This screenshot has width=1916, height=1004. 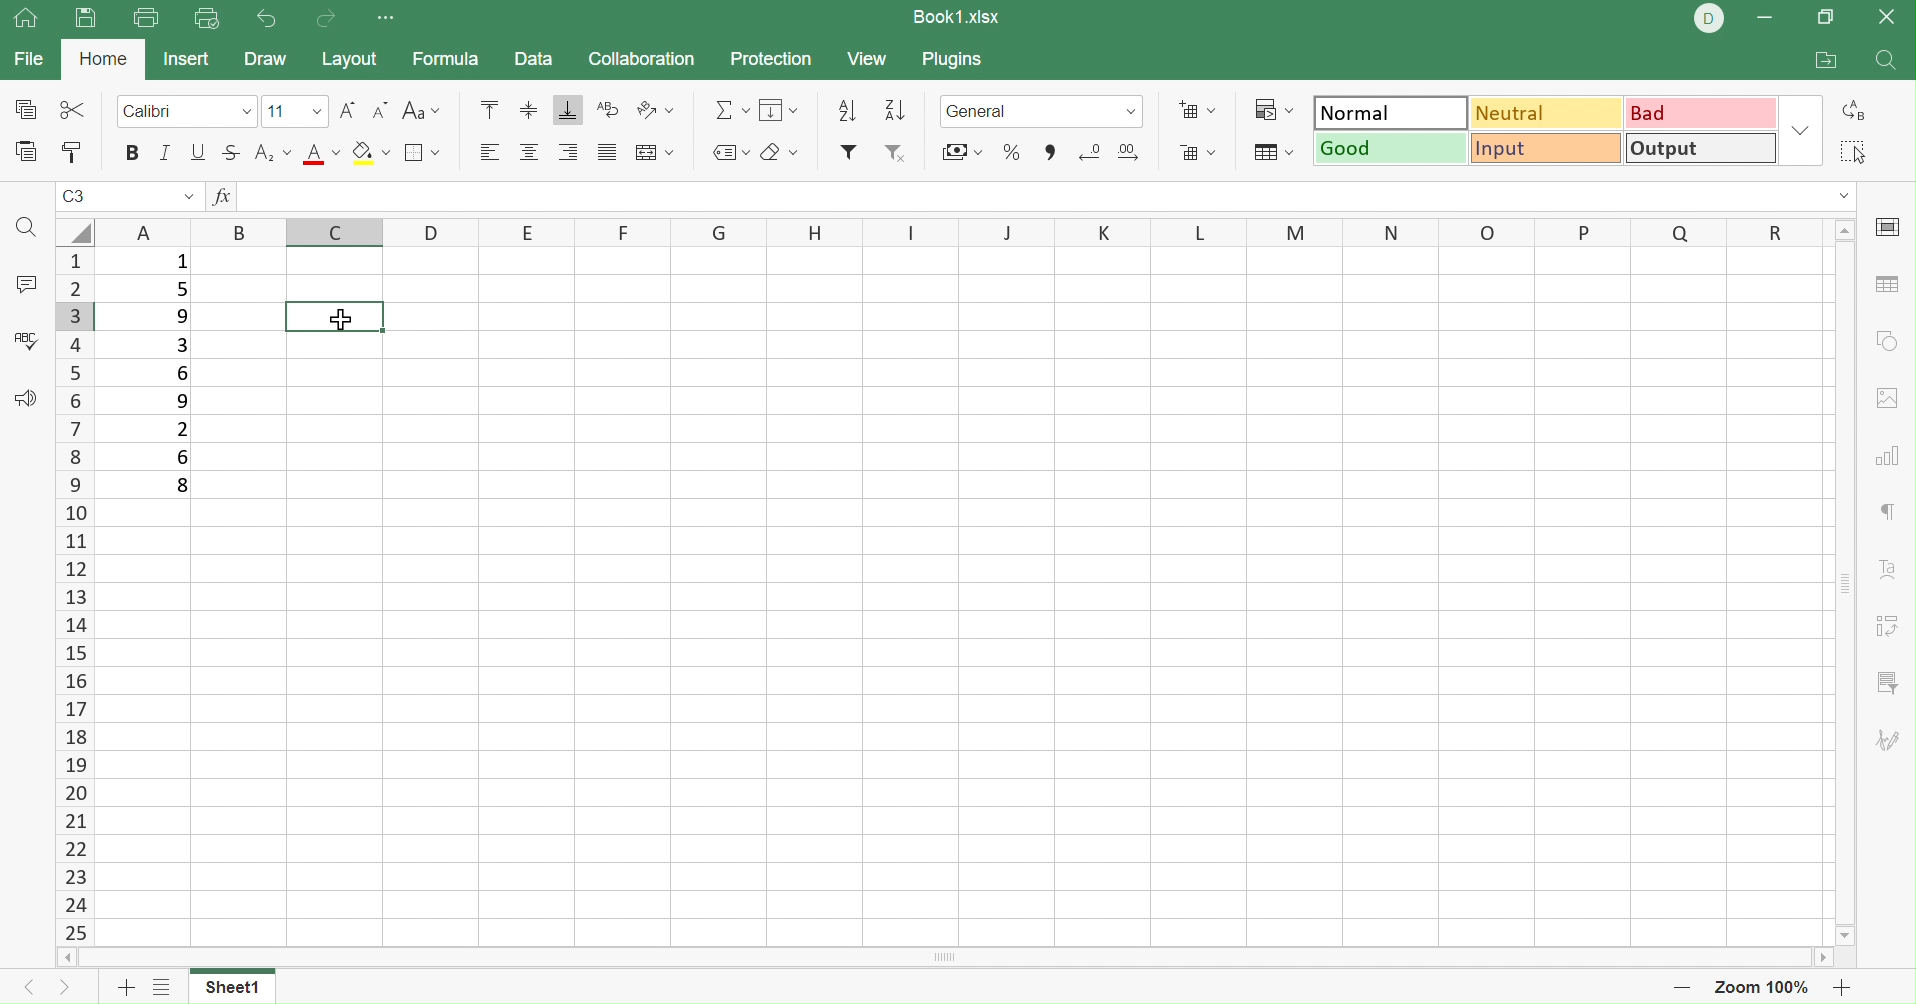 What do you see at coordinates (849, 151) in the screenshot?
I see `Filter` at bounding box center [849, 151].